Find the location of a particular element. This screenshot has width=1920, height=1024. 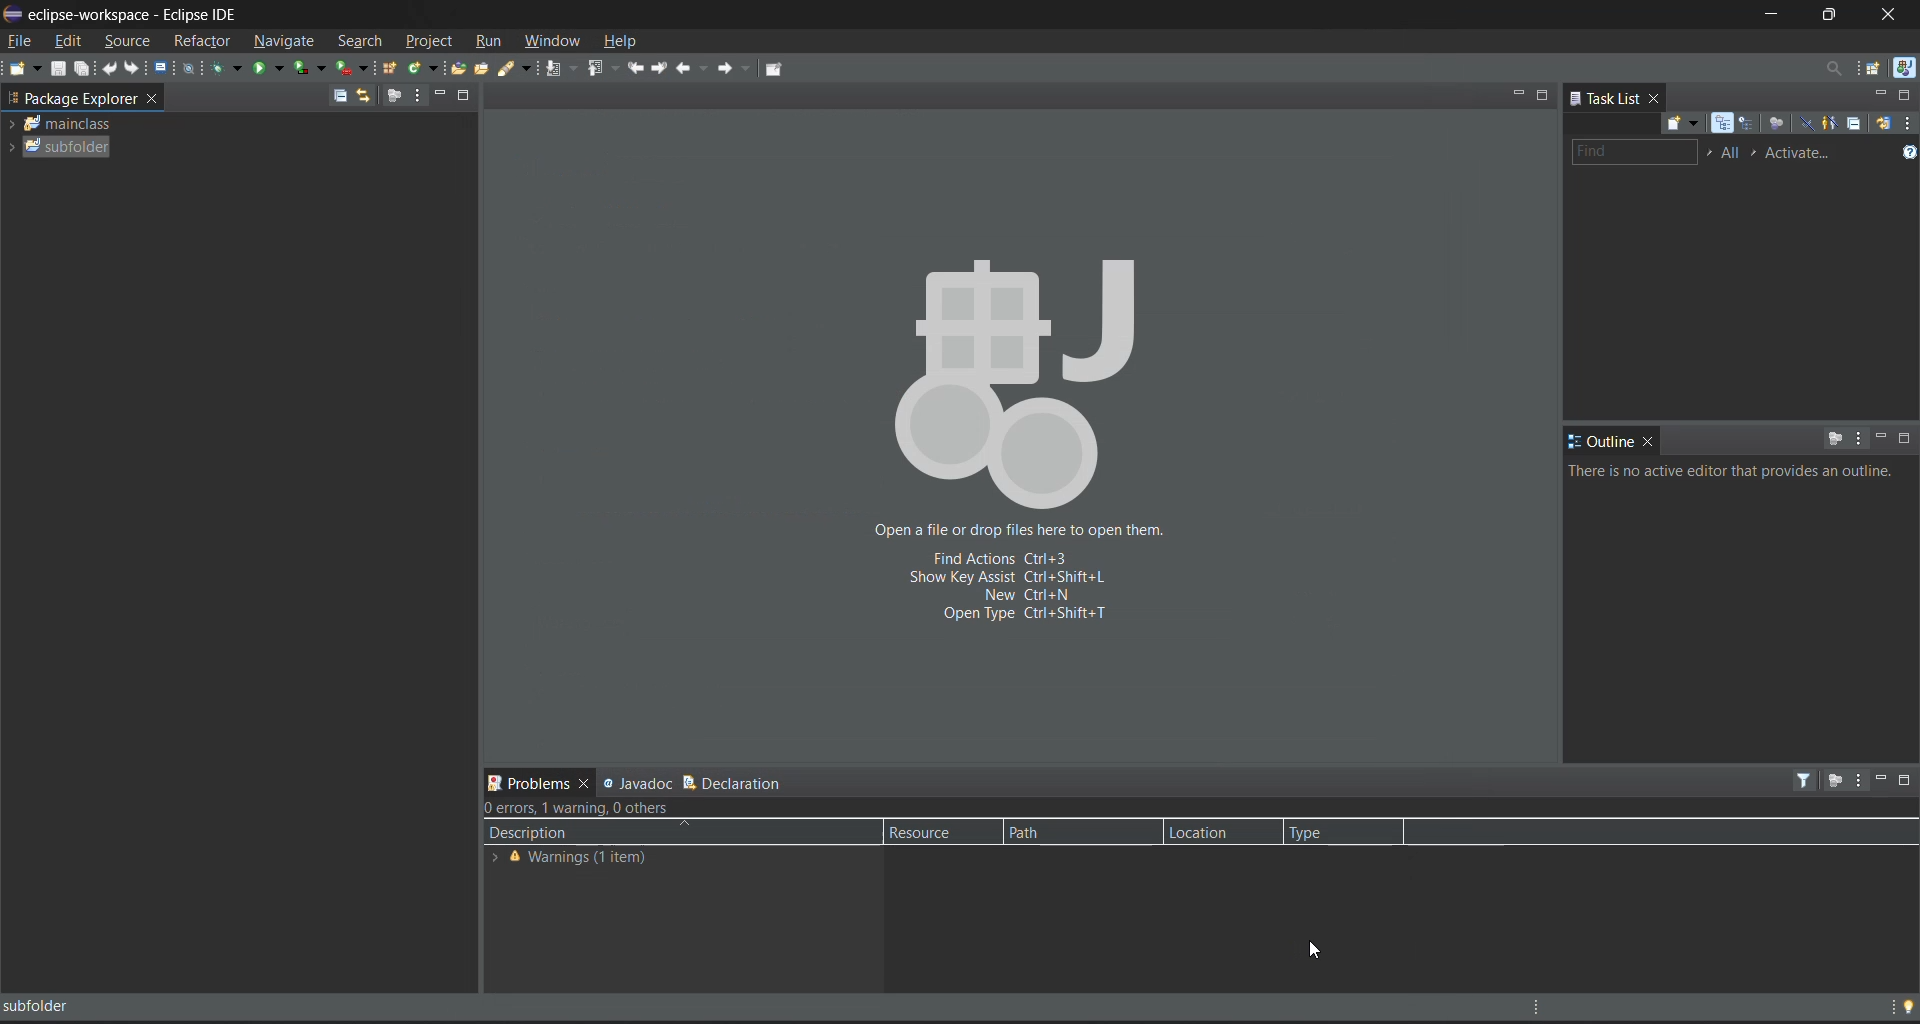

collapse all is located at coordinates (1857, 125).